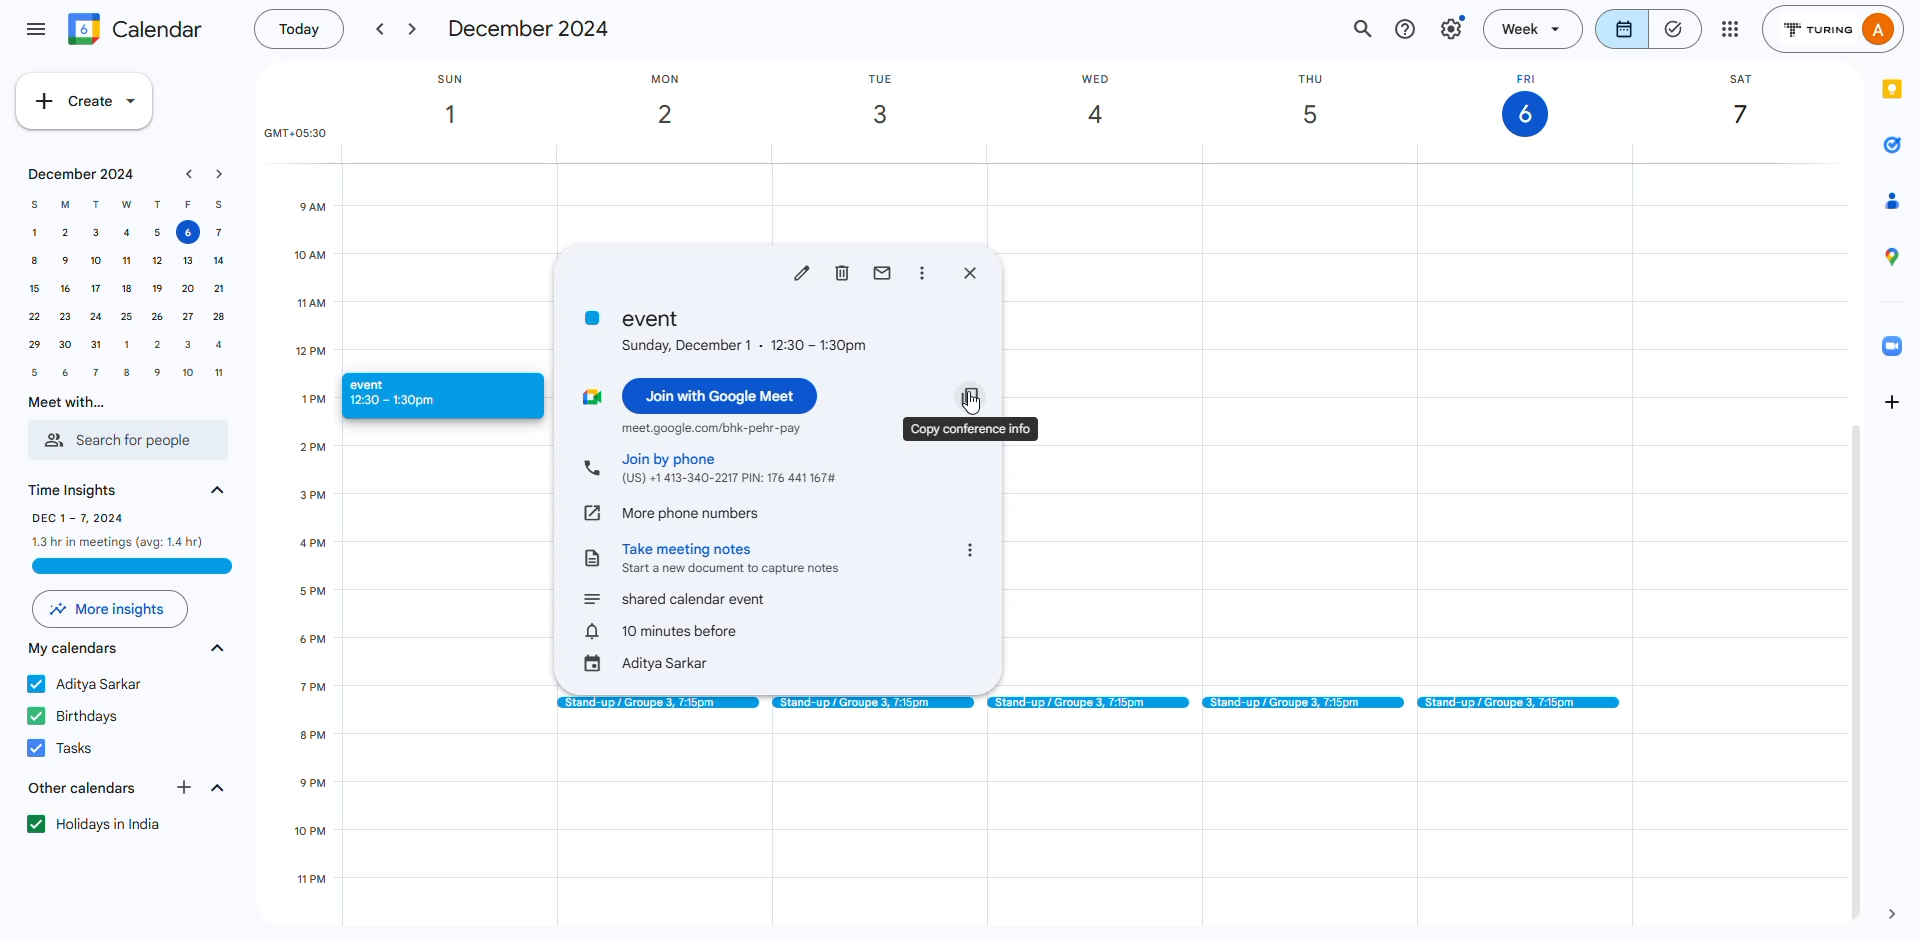  Describe the element at coordinates (156, 372) in the screenshot. I see `9` at that location.